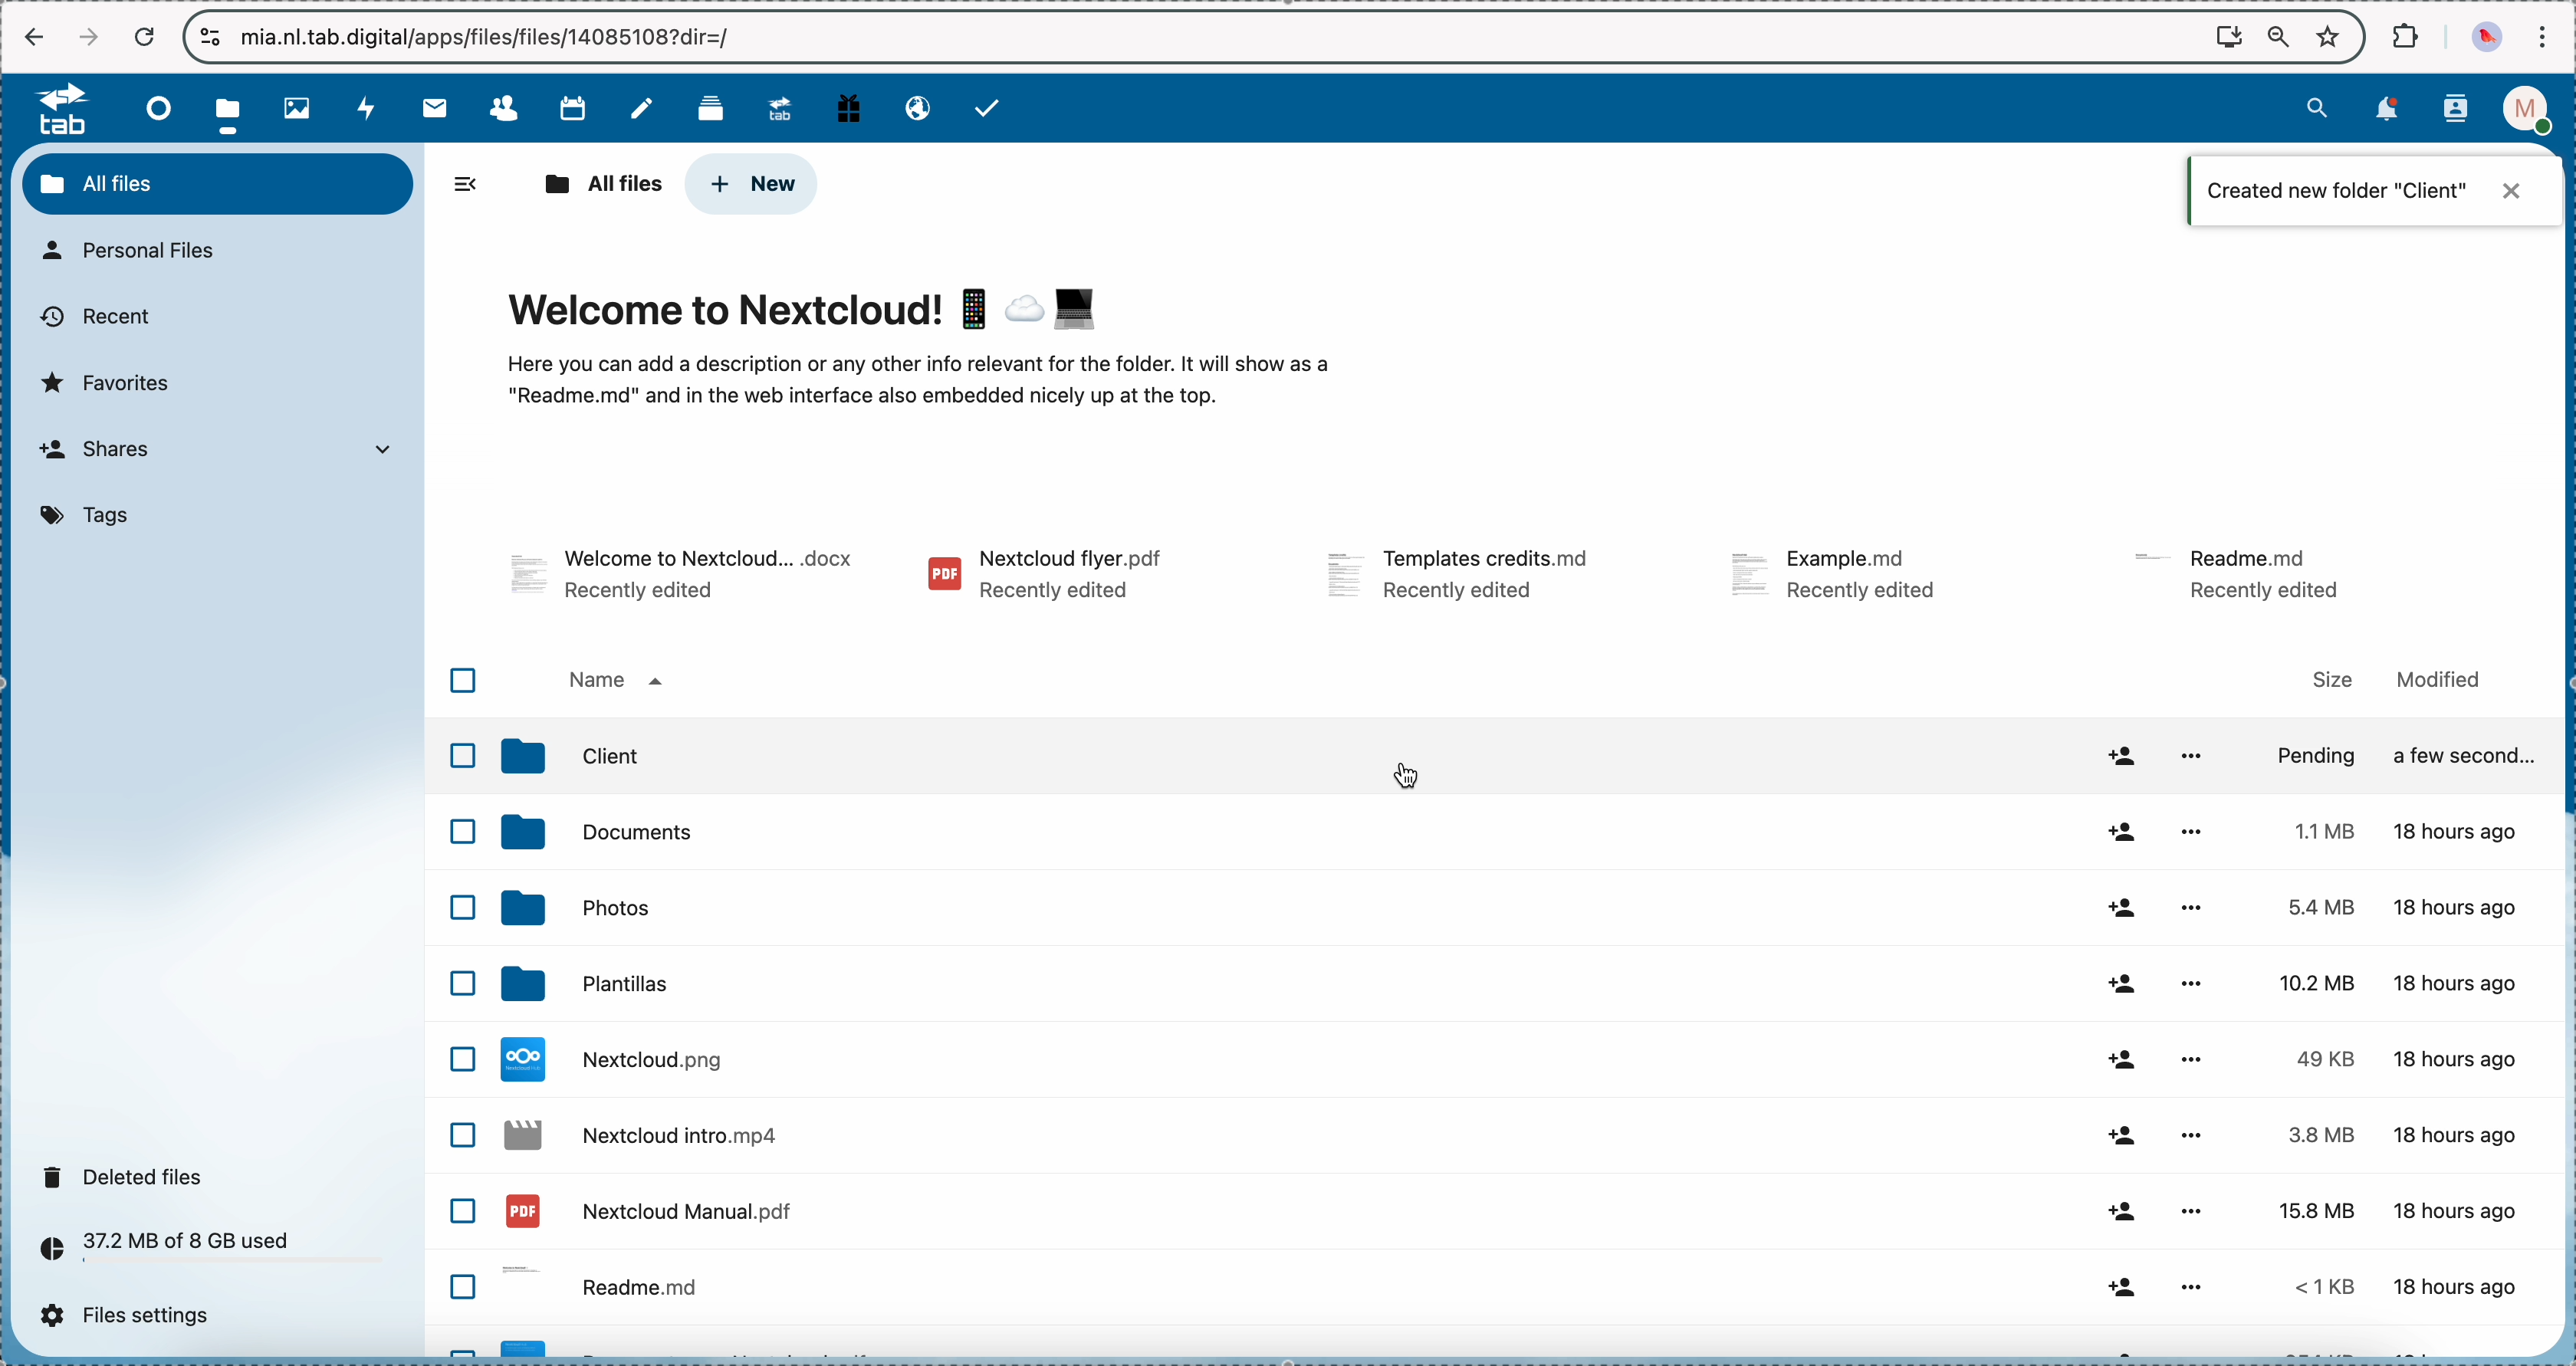  What do you see at coordinates (234, 108) in the screenshot?
I see `click on files` at bounding box center [234, 108].